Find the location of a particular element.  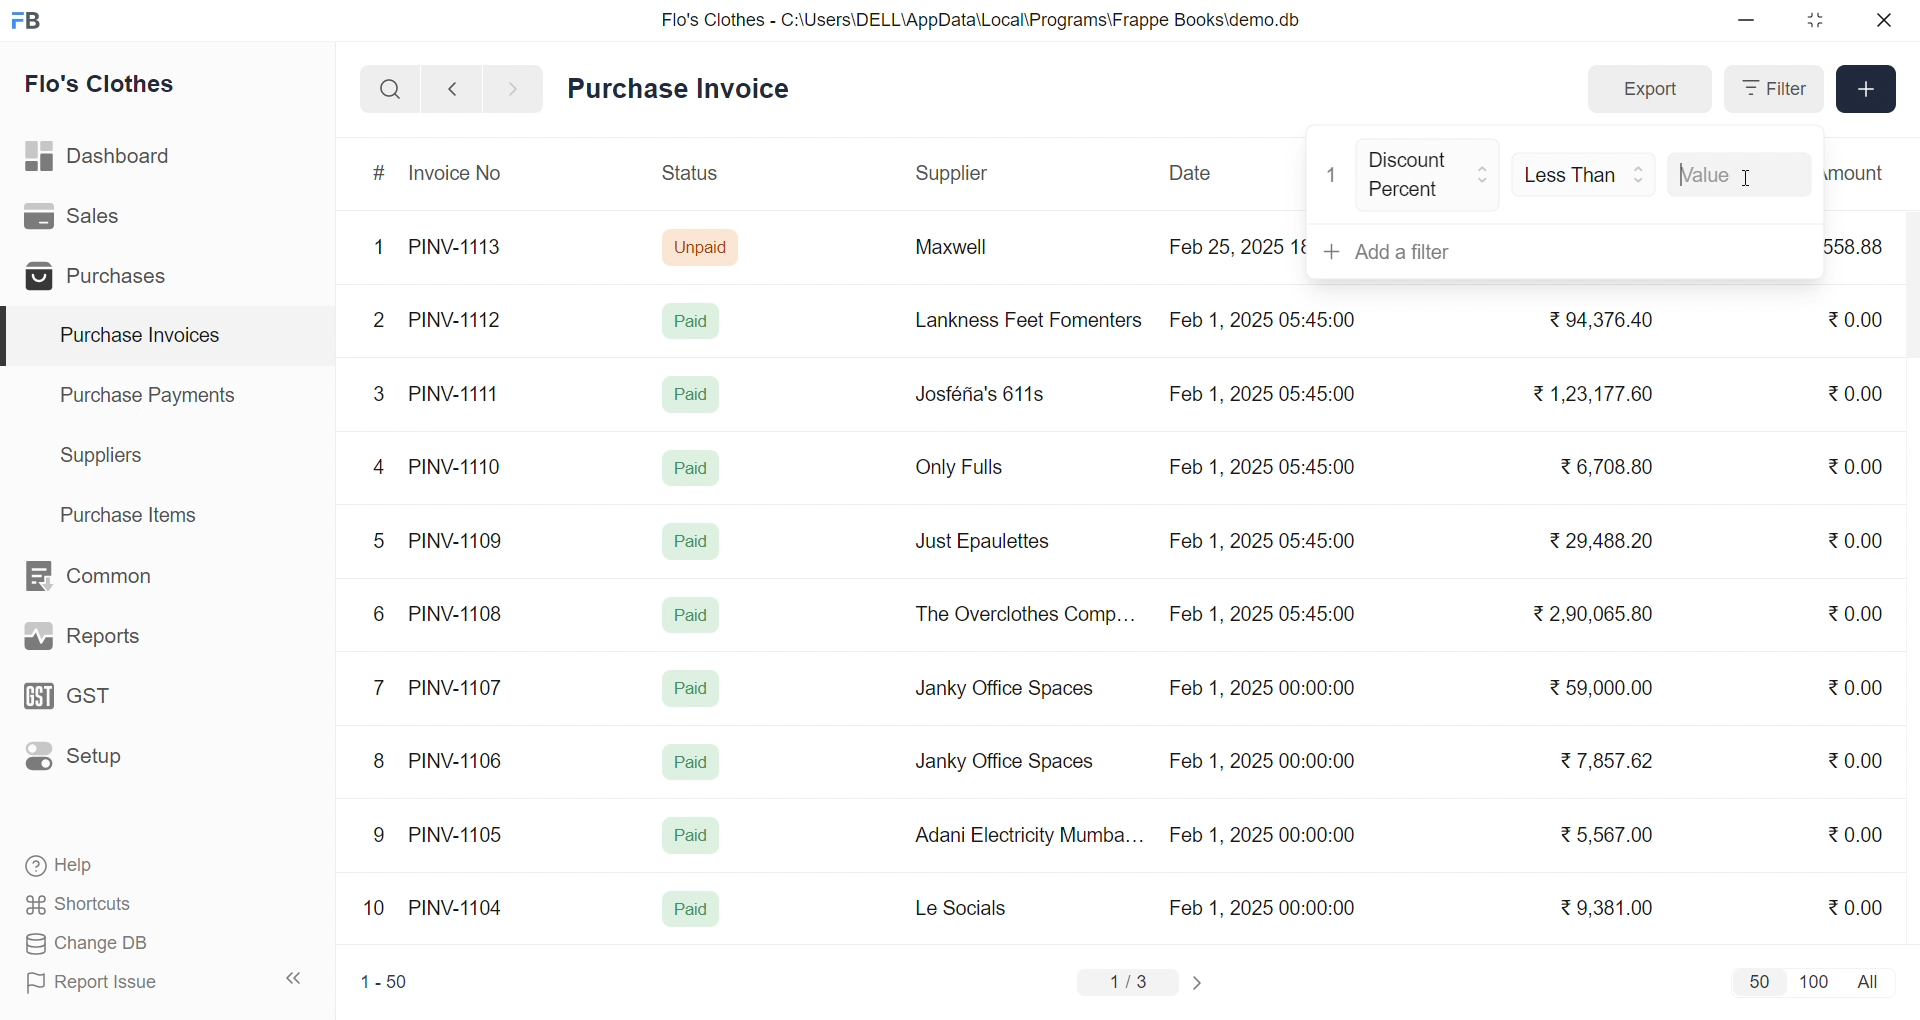

PINV-1110 is located at coordinates (457, 466).